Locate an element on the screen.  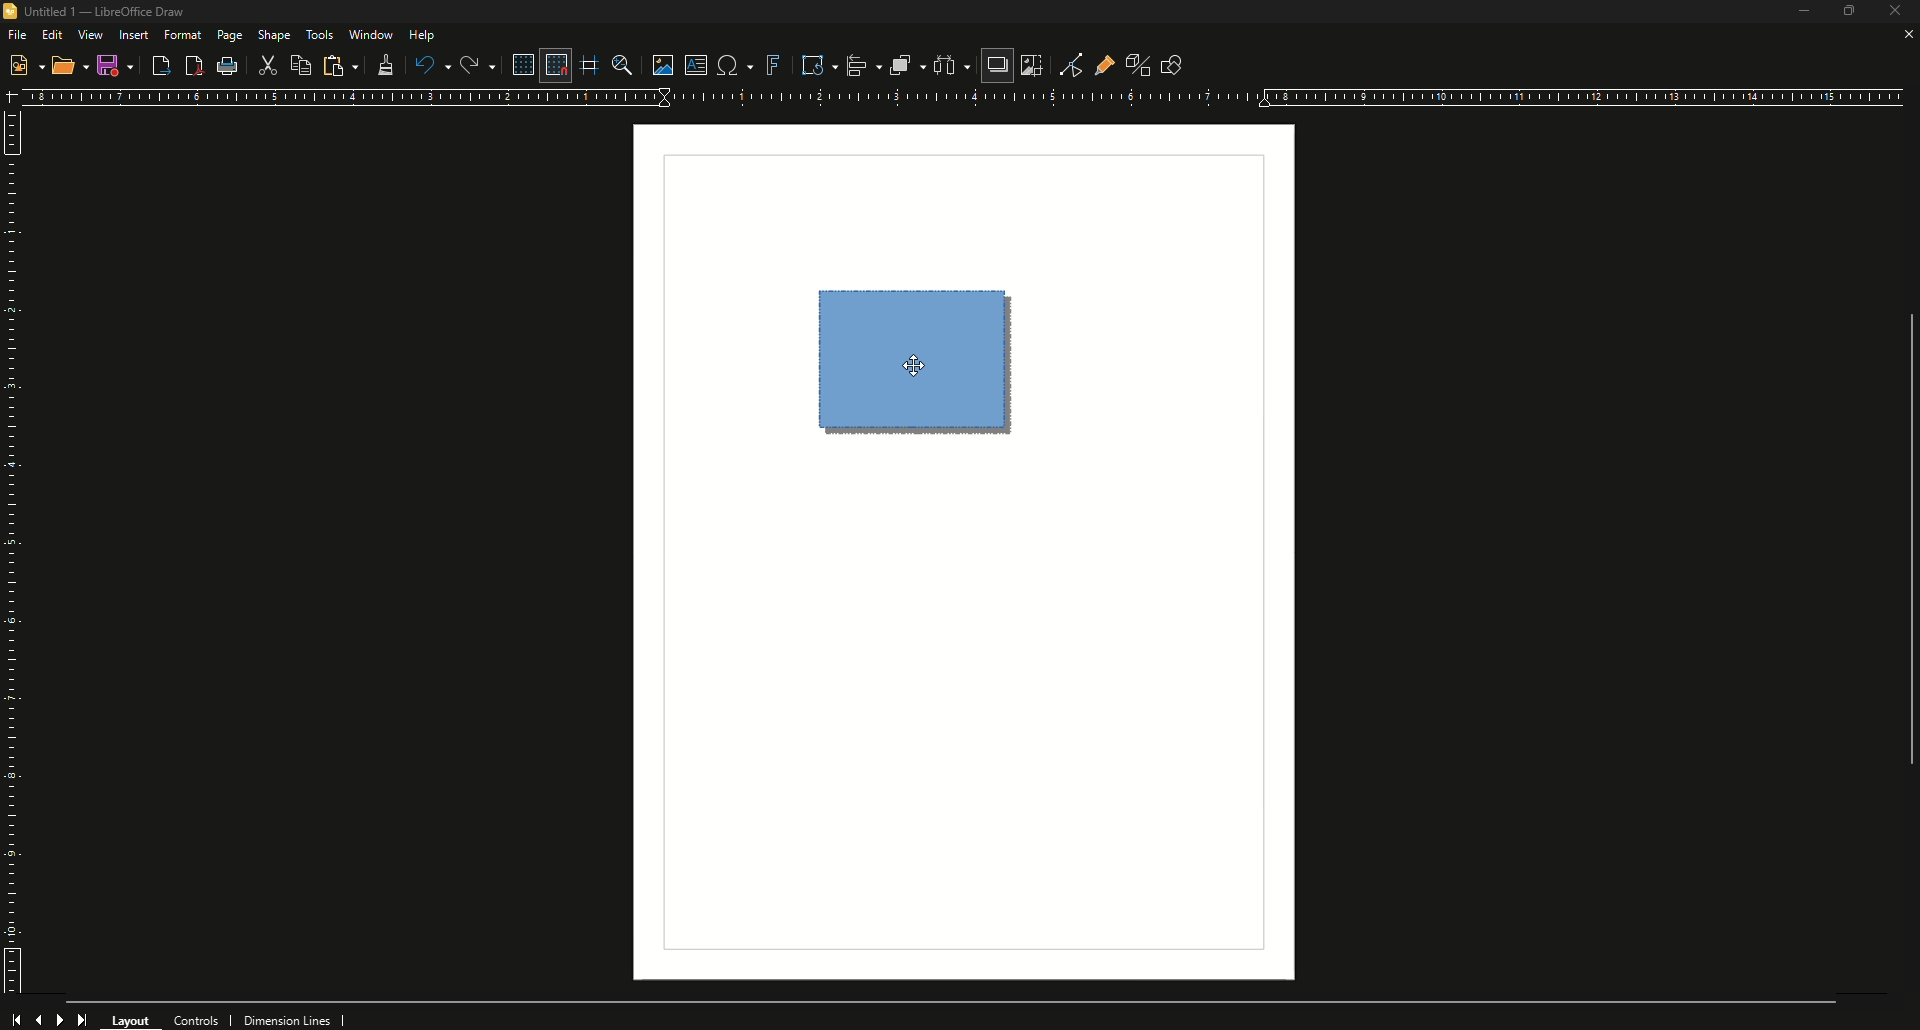
Save is located at coordinates (115, 65).